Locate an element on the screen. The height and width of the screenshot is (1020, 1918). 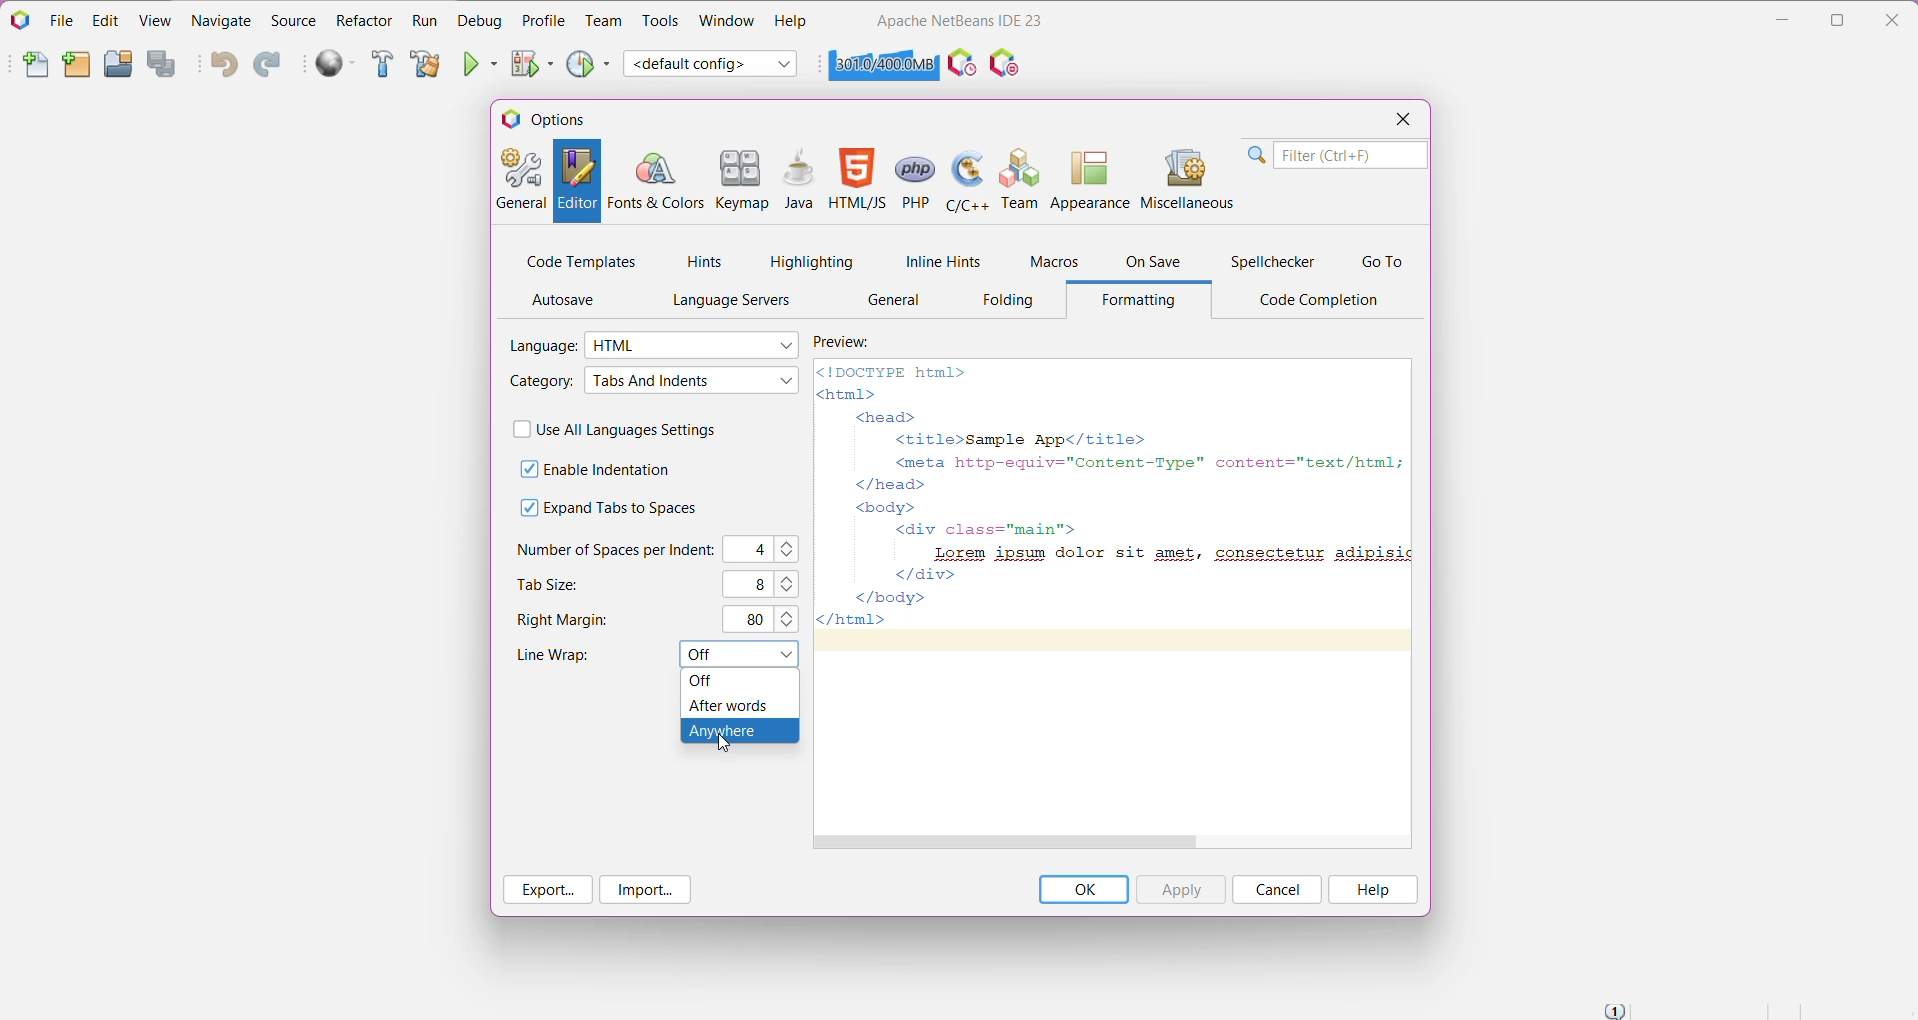
I/O Checks is located at coordinates (1011, 62).